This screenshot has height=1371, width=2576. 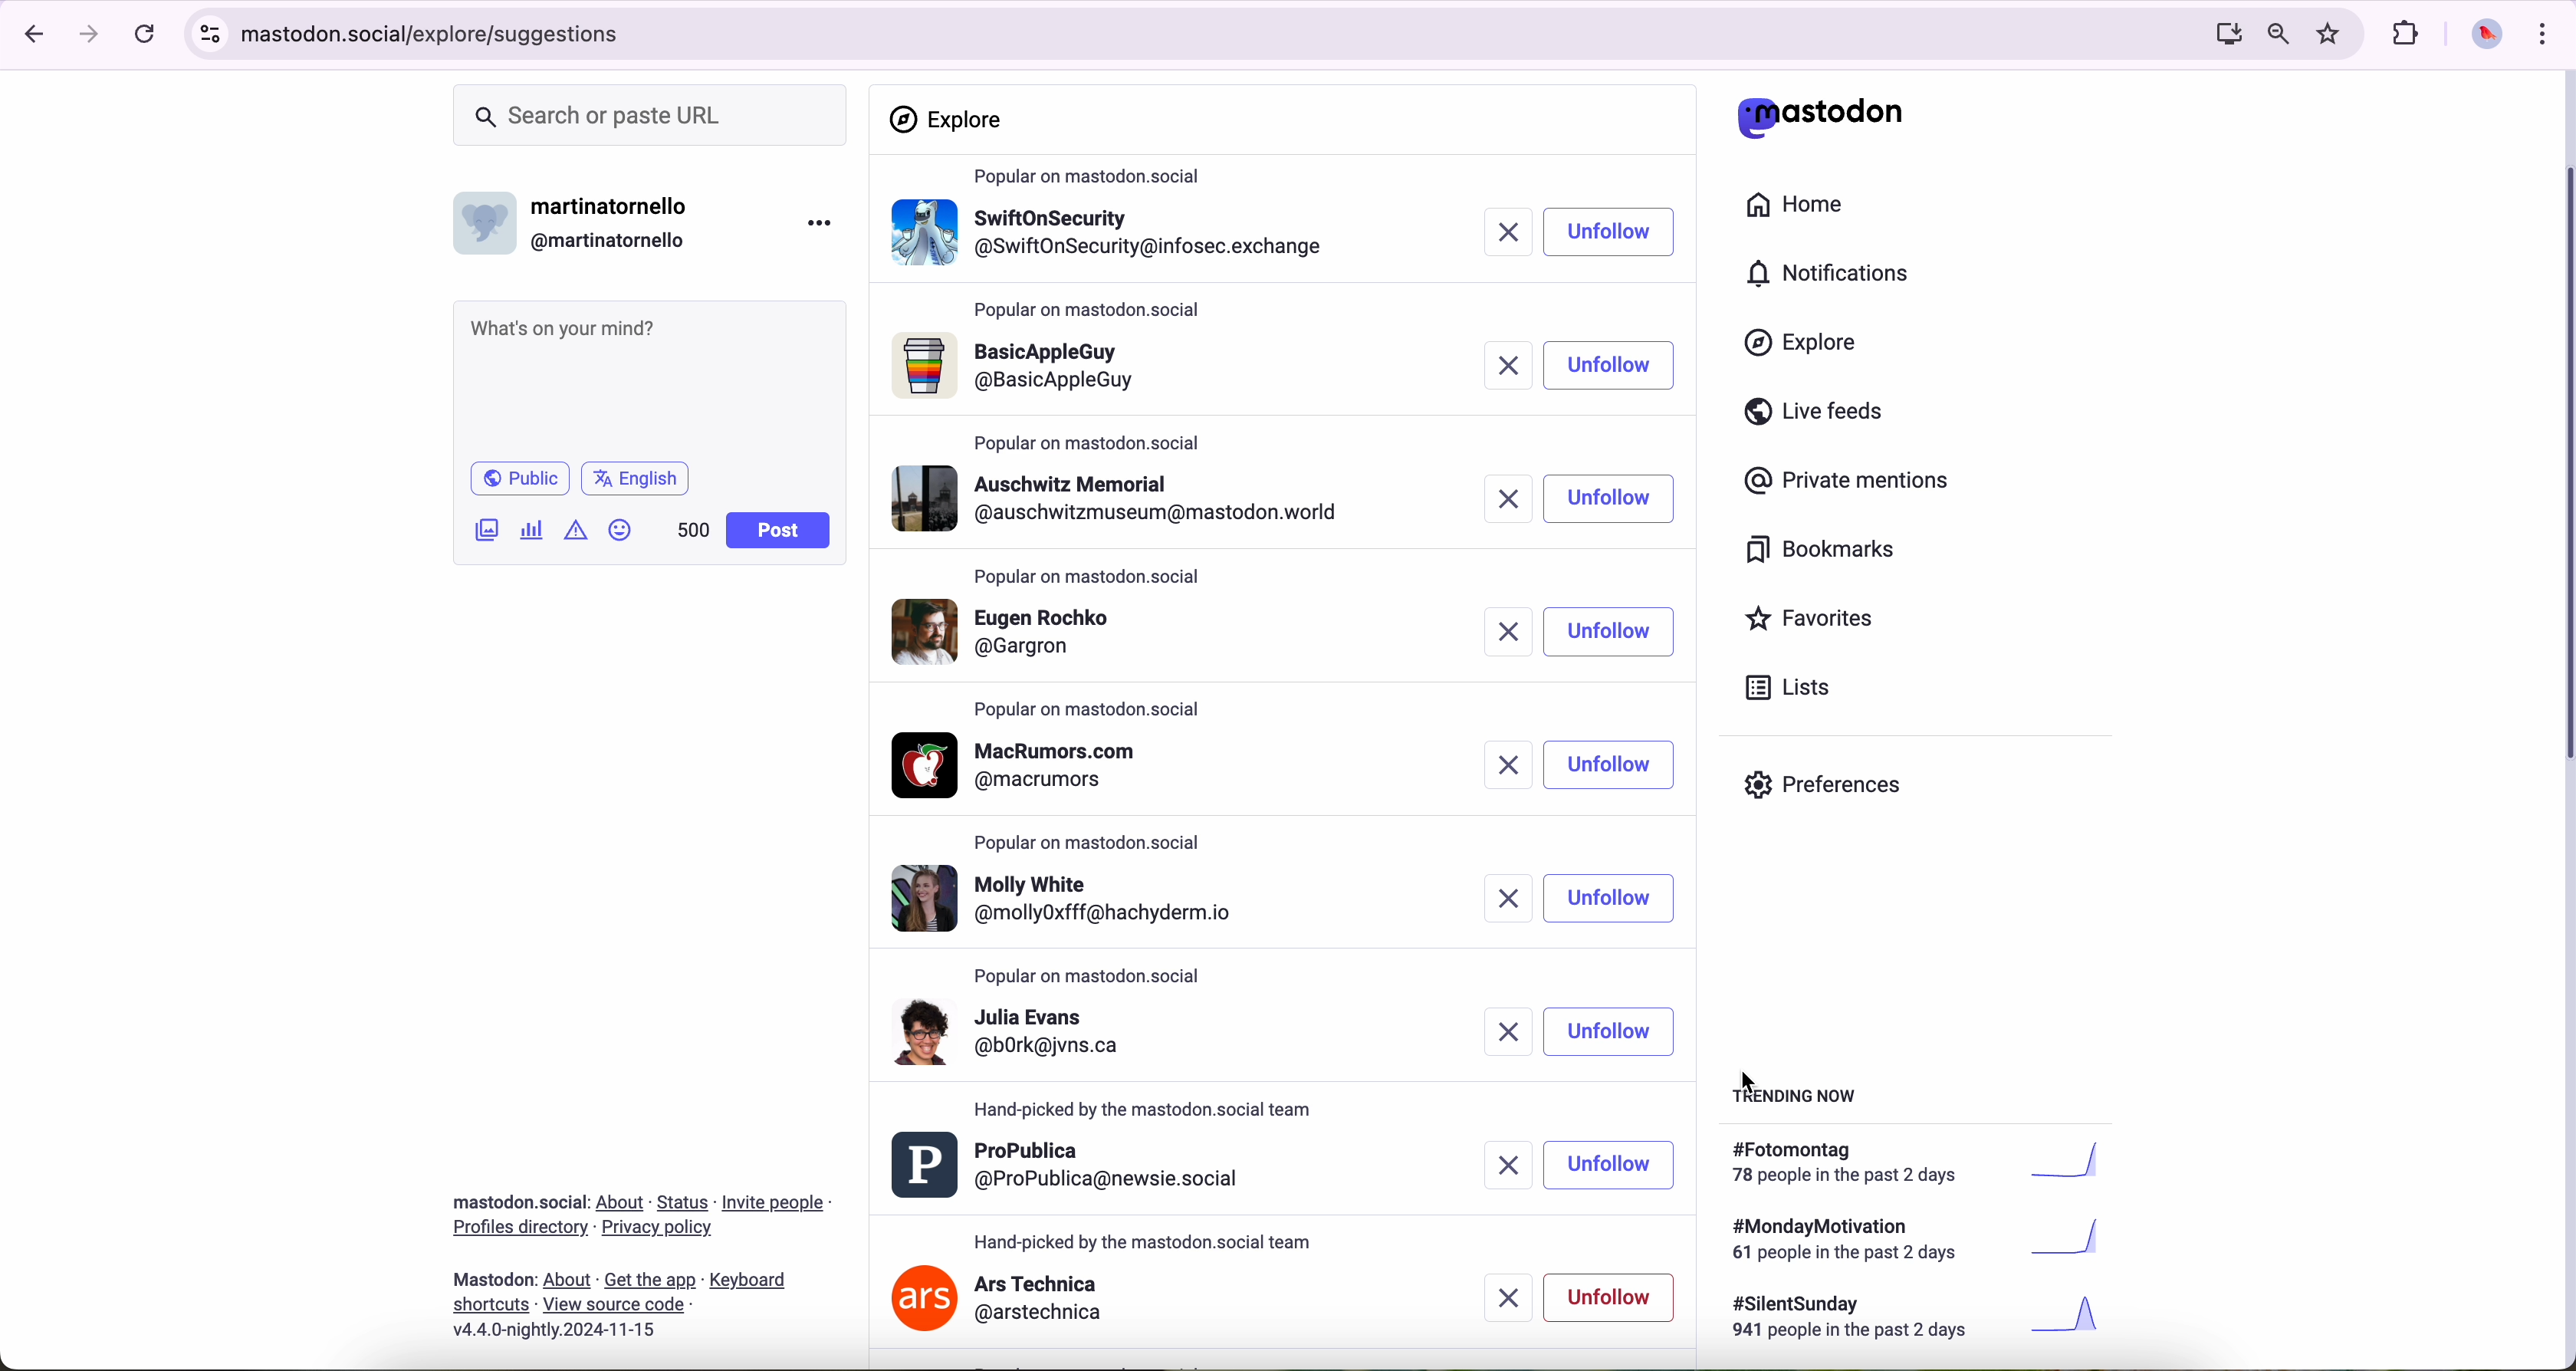 What do you see at coordinates (1096, 846) in the screenshot?
I see `popular on mastodon.social` at bounding box center [1096, 846].